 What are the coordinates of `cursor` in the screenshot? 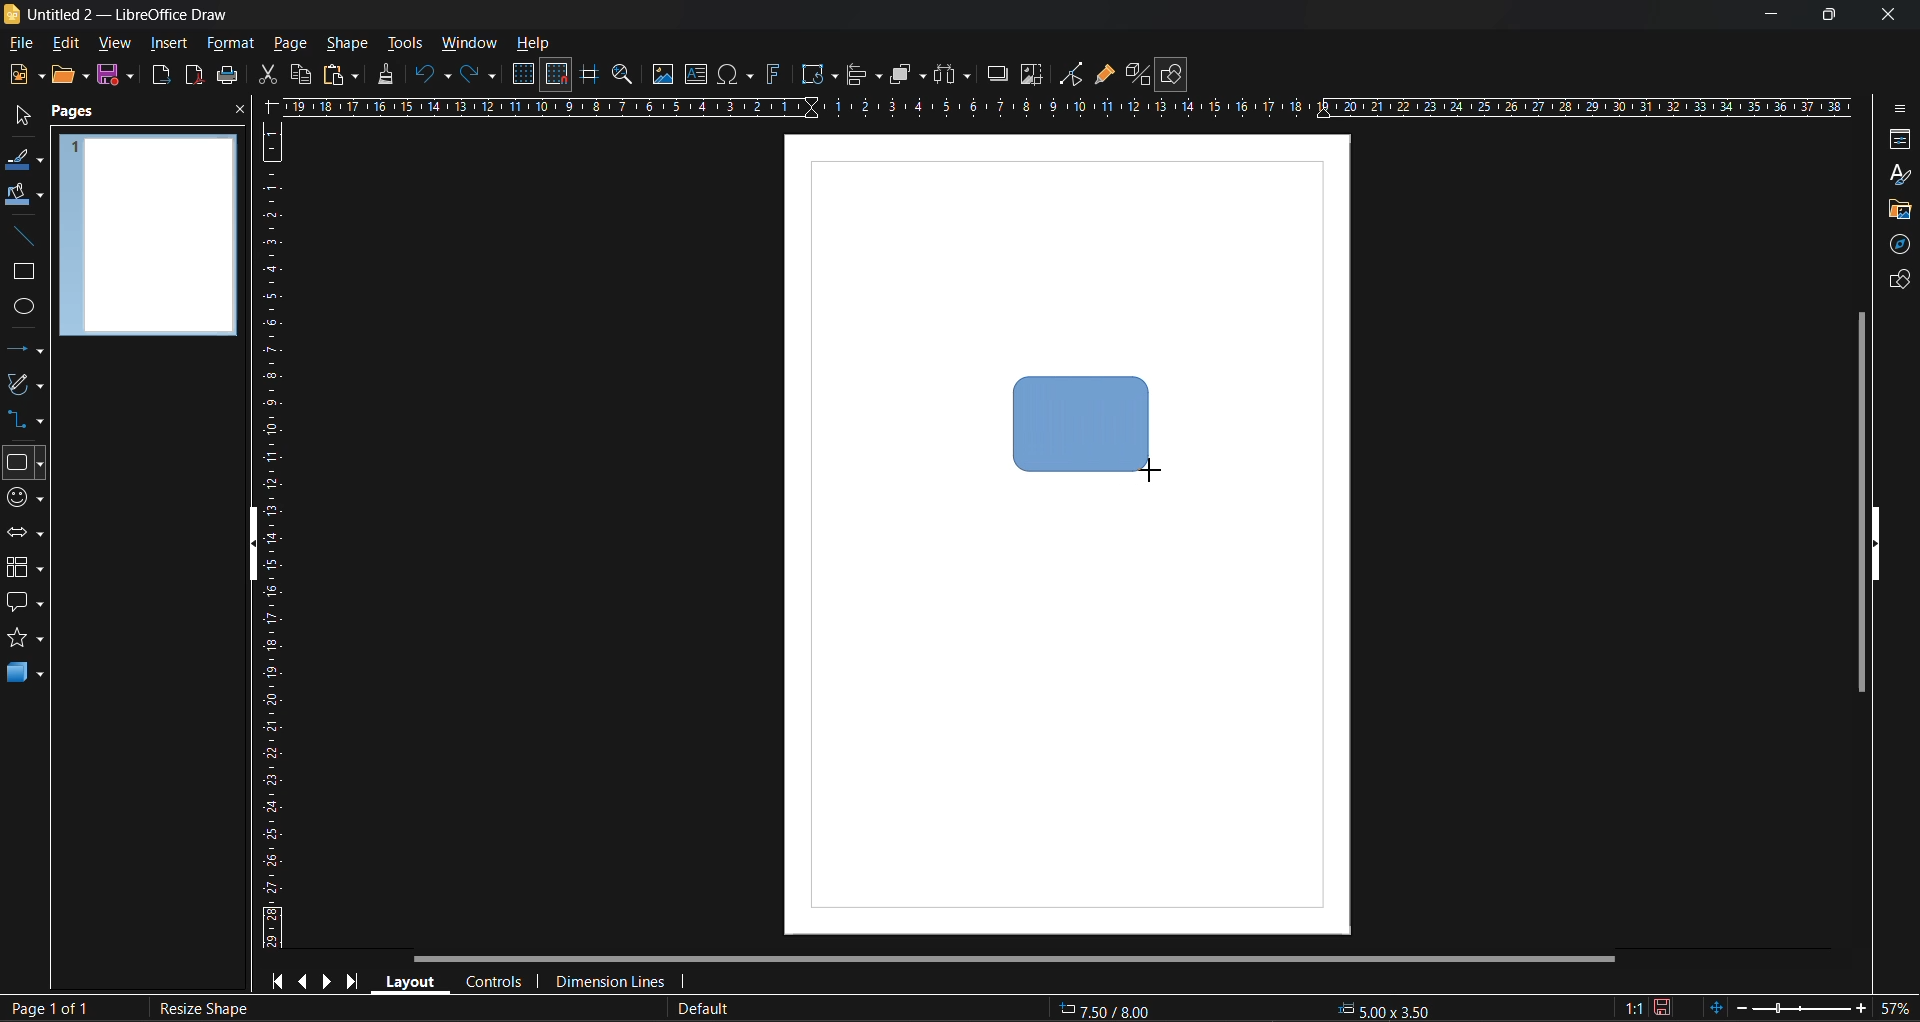 It's located at (1151, 469).